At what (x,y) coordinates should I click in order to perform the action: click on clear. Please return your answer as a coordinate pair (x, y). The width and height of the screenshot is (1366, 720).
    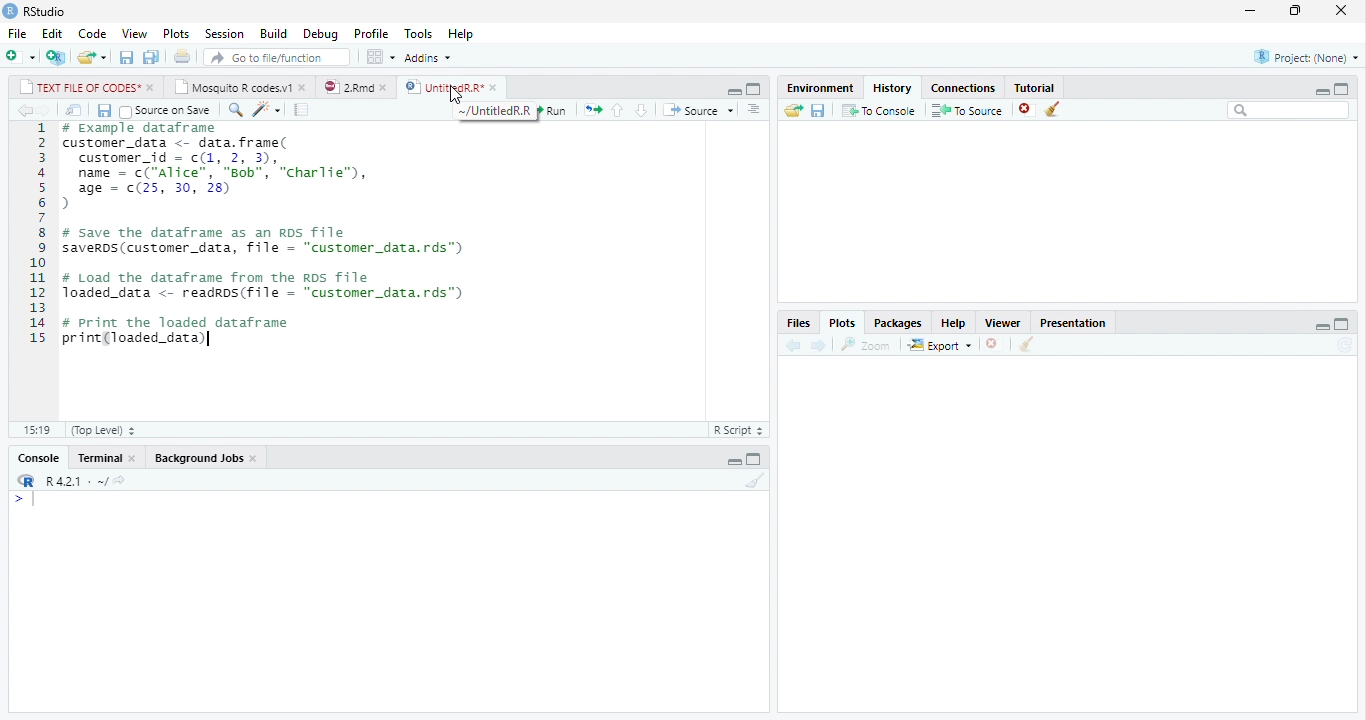
    Looking at the image, I should click on (756, 480).